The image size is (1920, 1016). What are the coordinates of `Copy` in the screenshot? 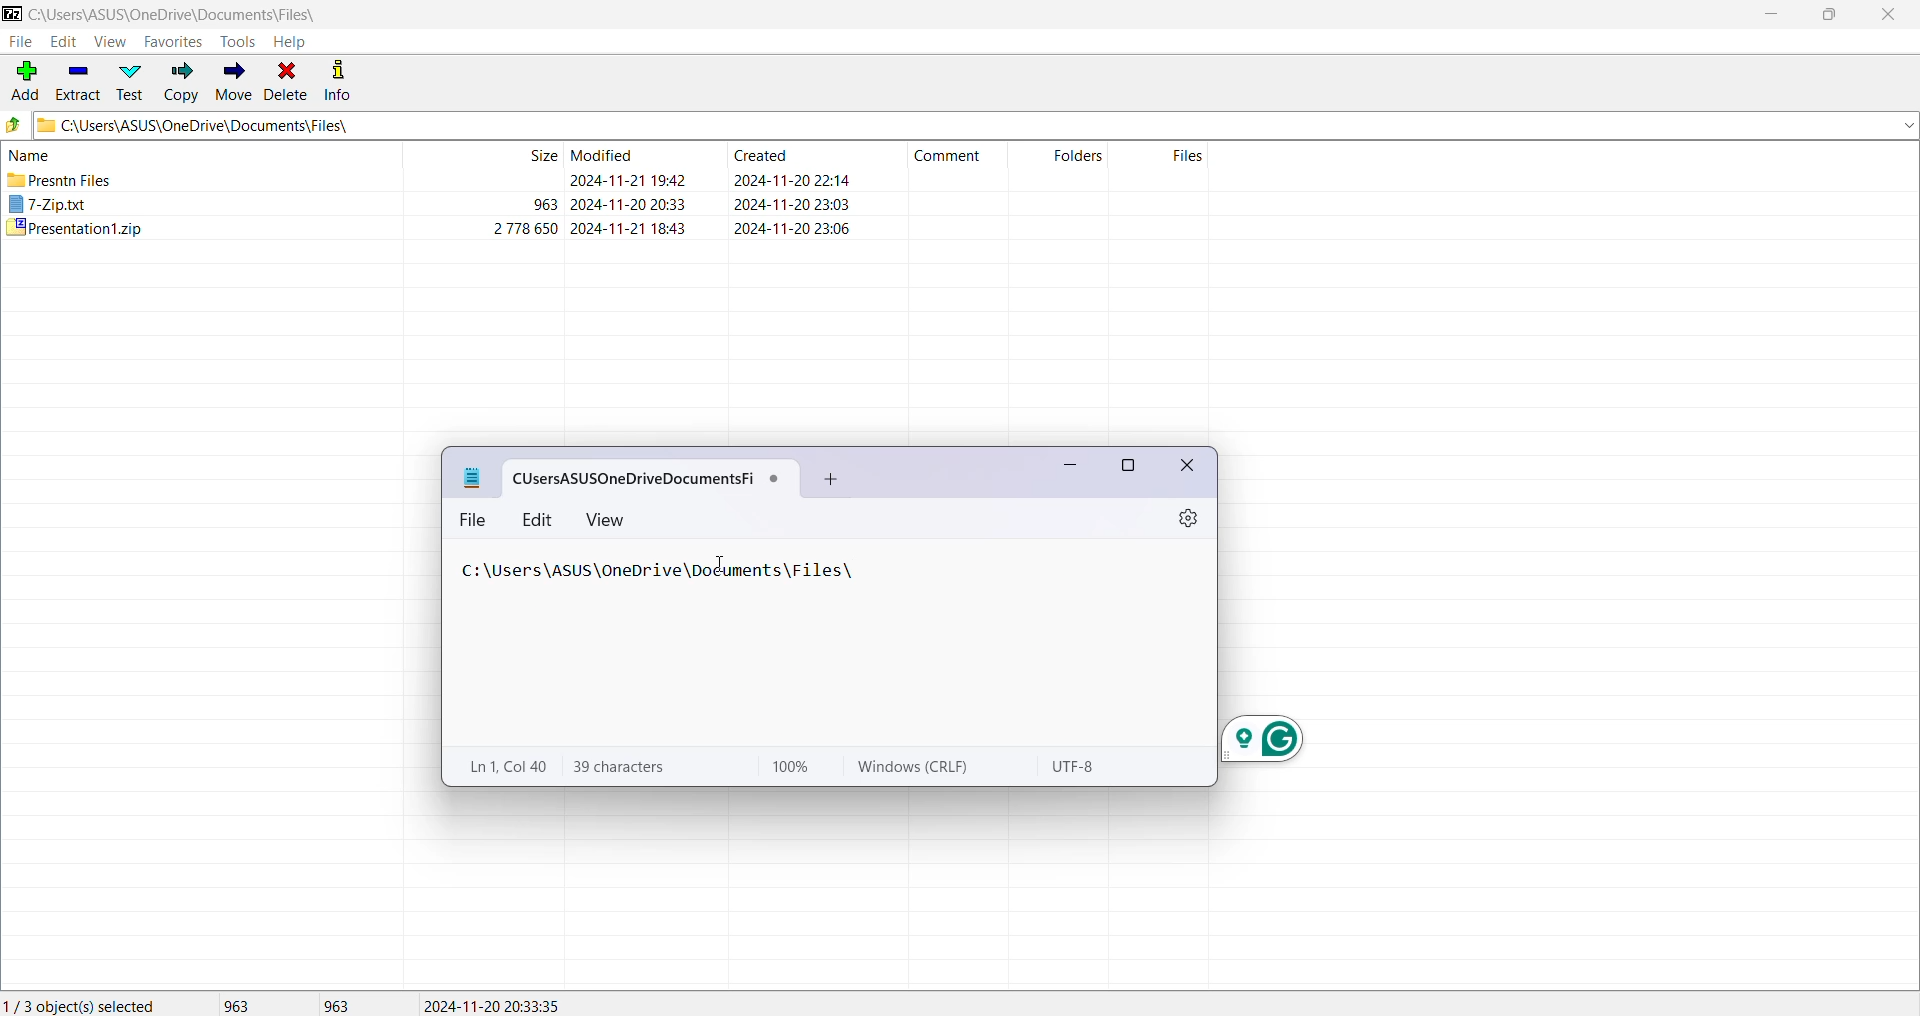 It's located at (178, 83).